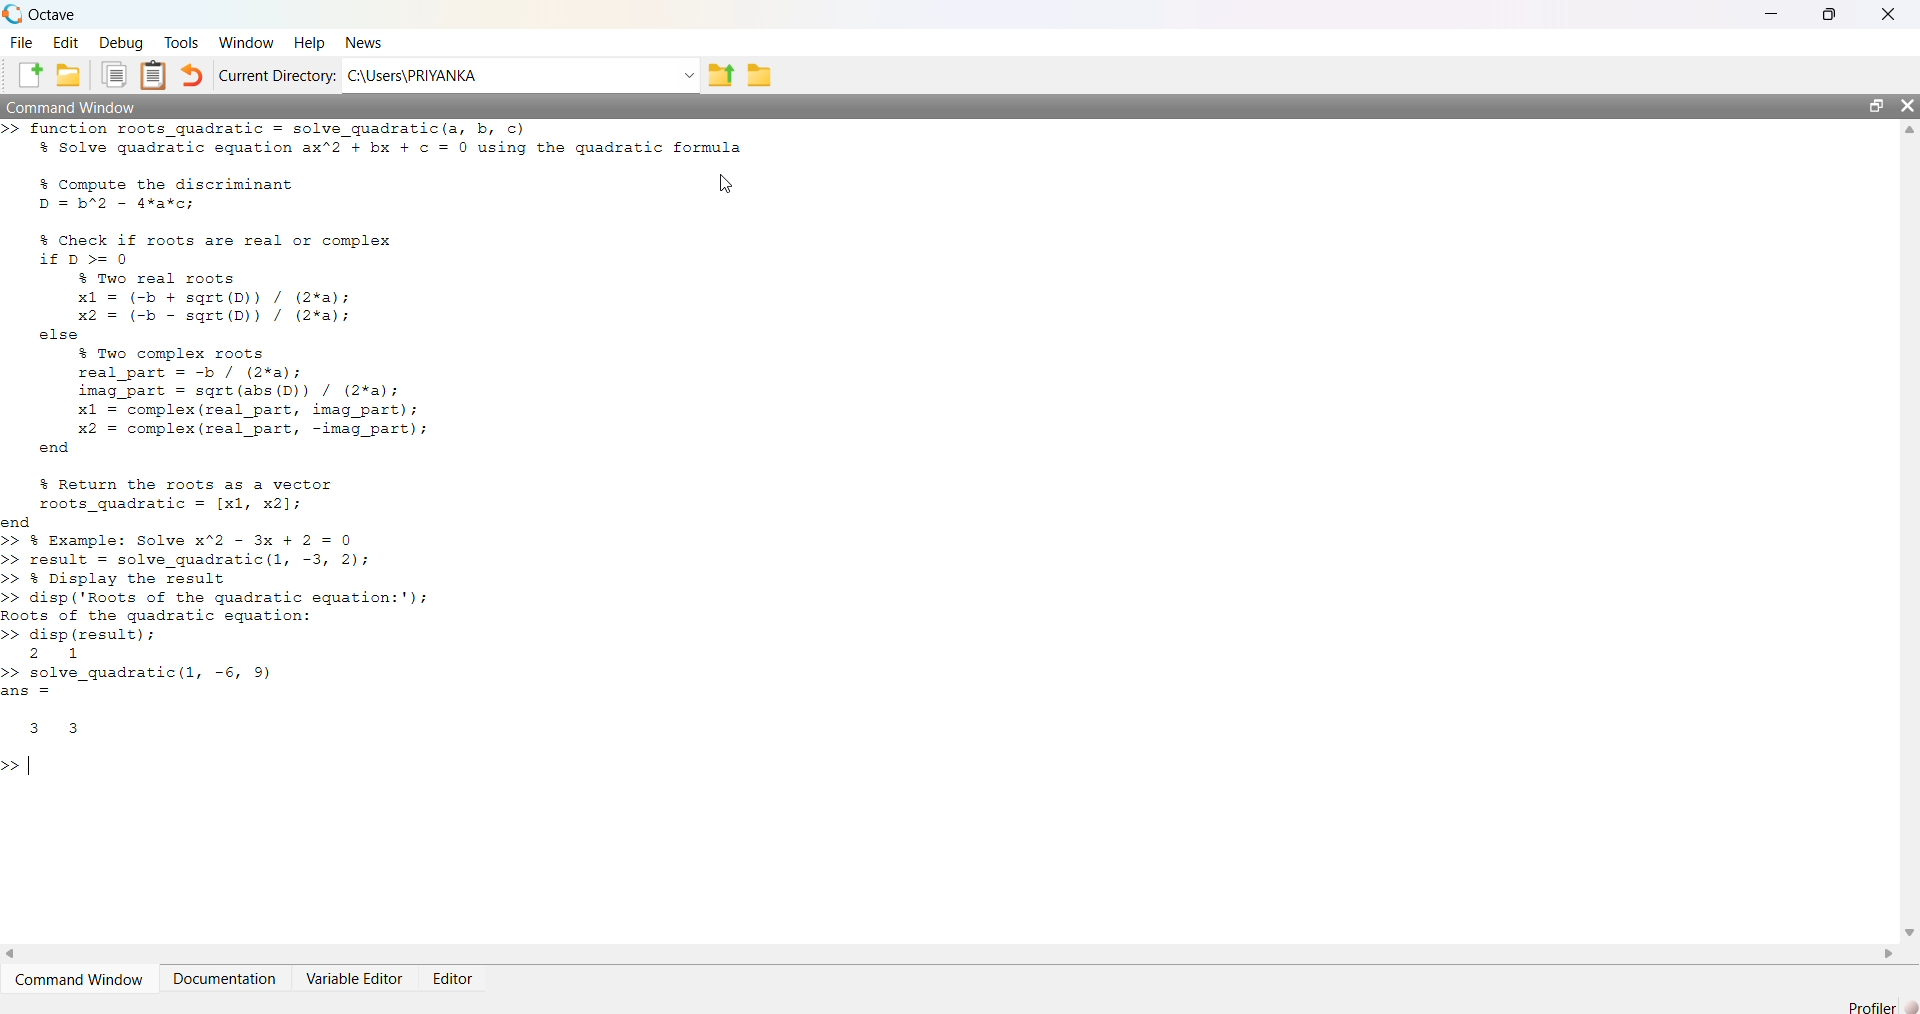 The image size is (1920, 1014). Describe the element at coordinates (758, 74) in the screenshot. I see `Browse directories` at that location.